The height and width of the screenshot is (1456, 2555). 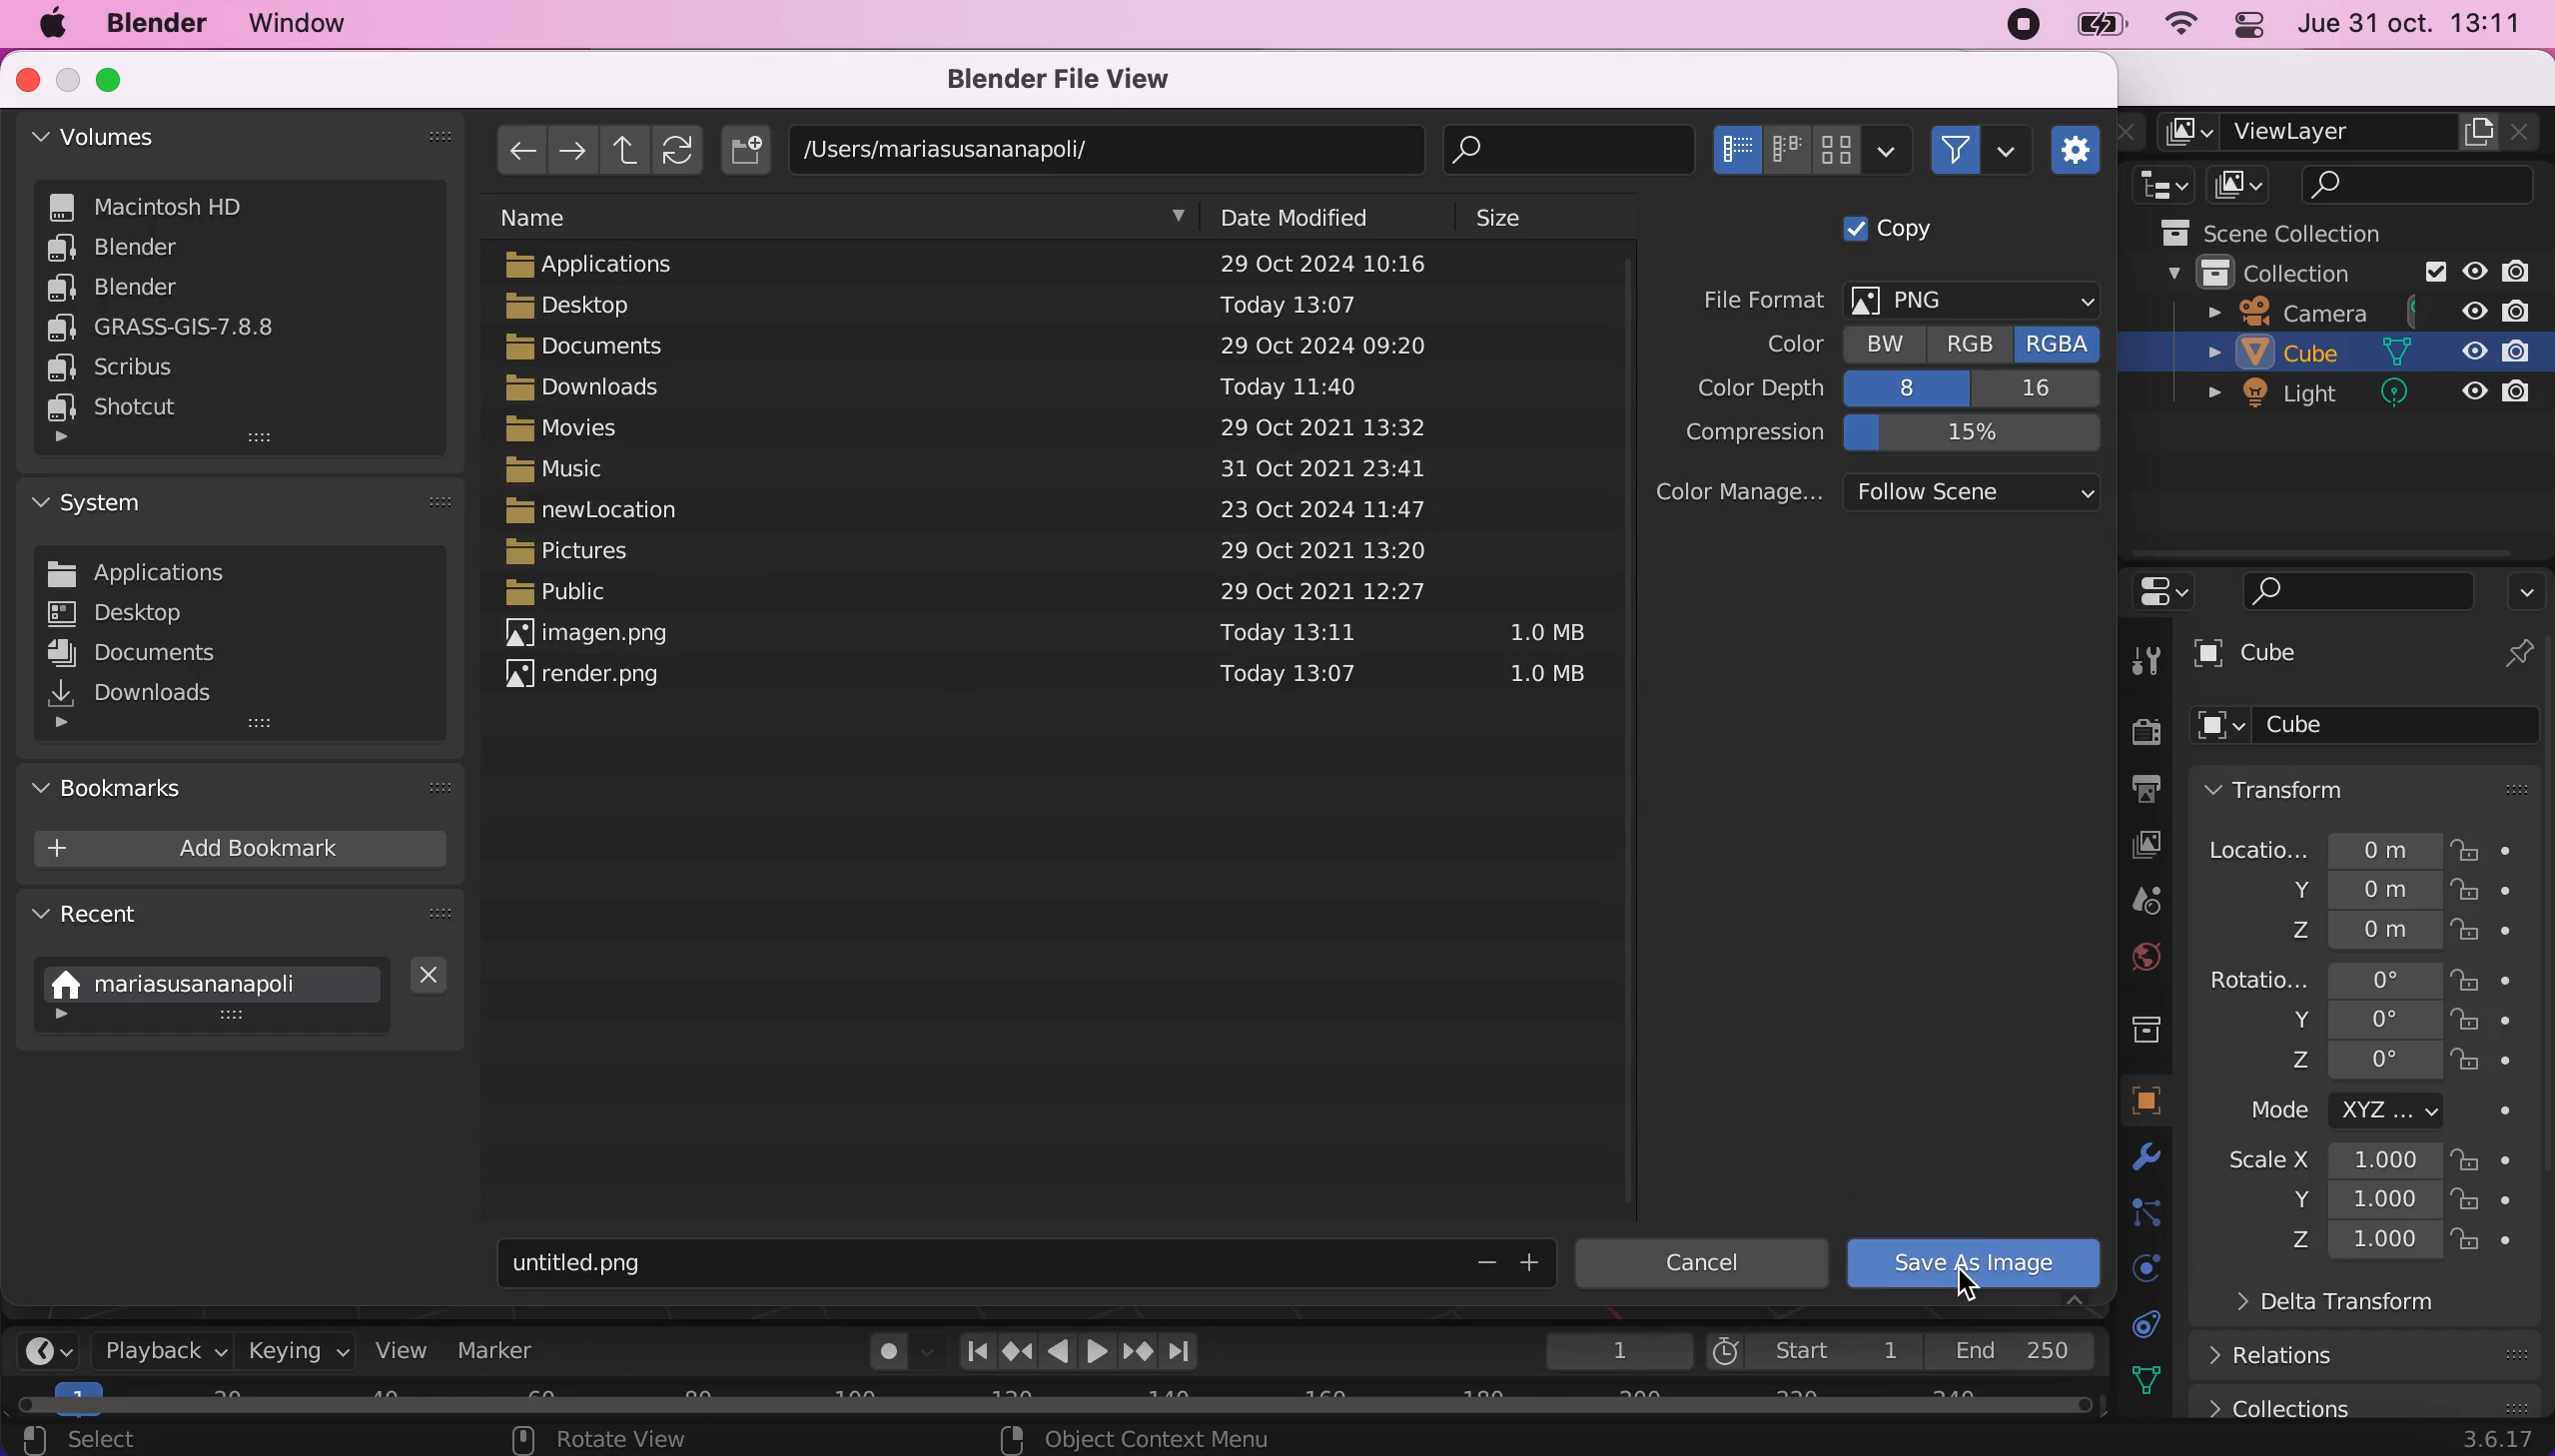 I want to click on delta transform, so click(x=2320, y=1309).